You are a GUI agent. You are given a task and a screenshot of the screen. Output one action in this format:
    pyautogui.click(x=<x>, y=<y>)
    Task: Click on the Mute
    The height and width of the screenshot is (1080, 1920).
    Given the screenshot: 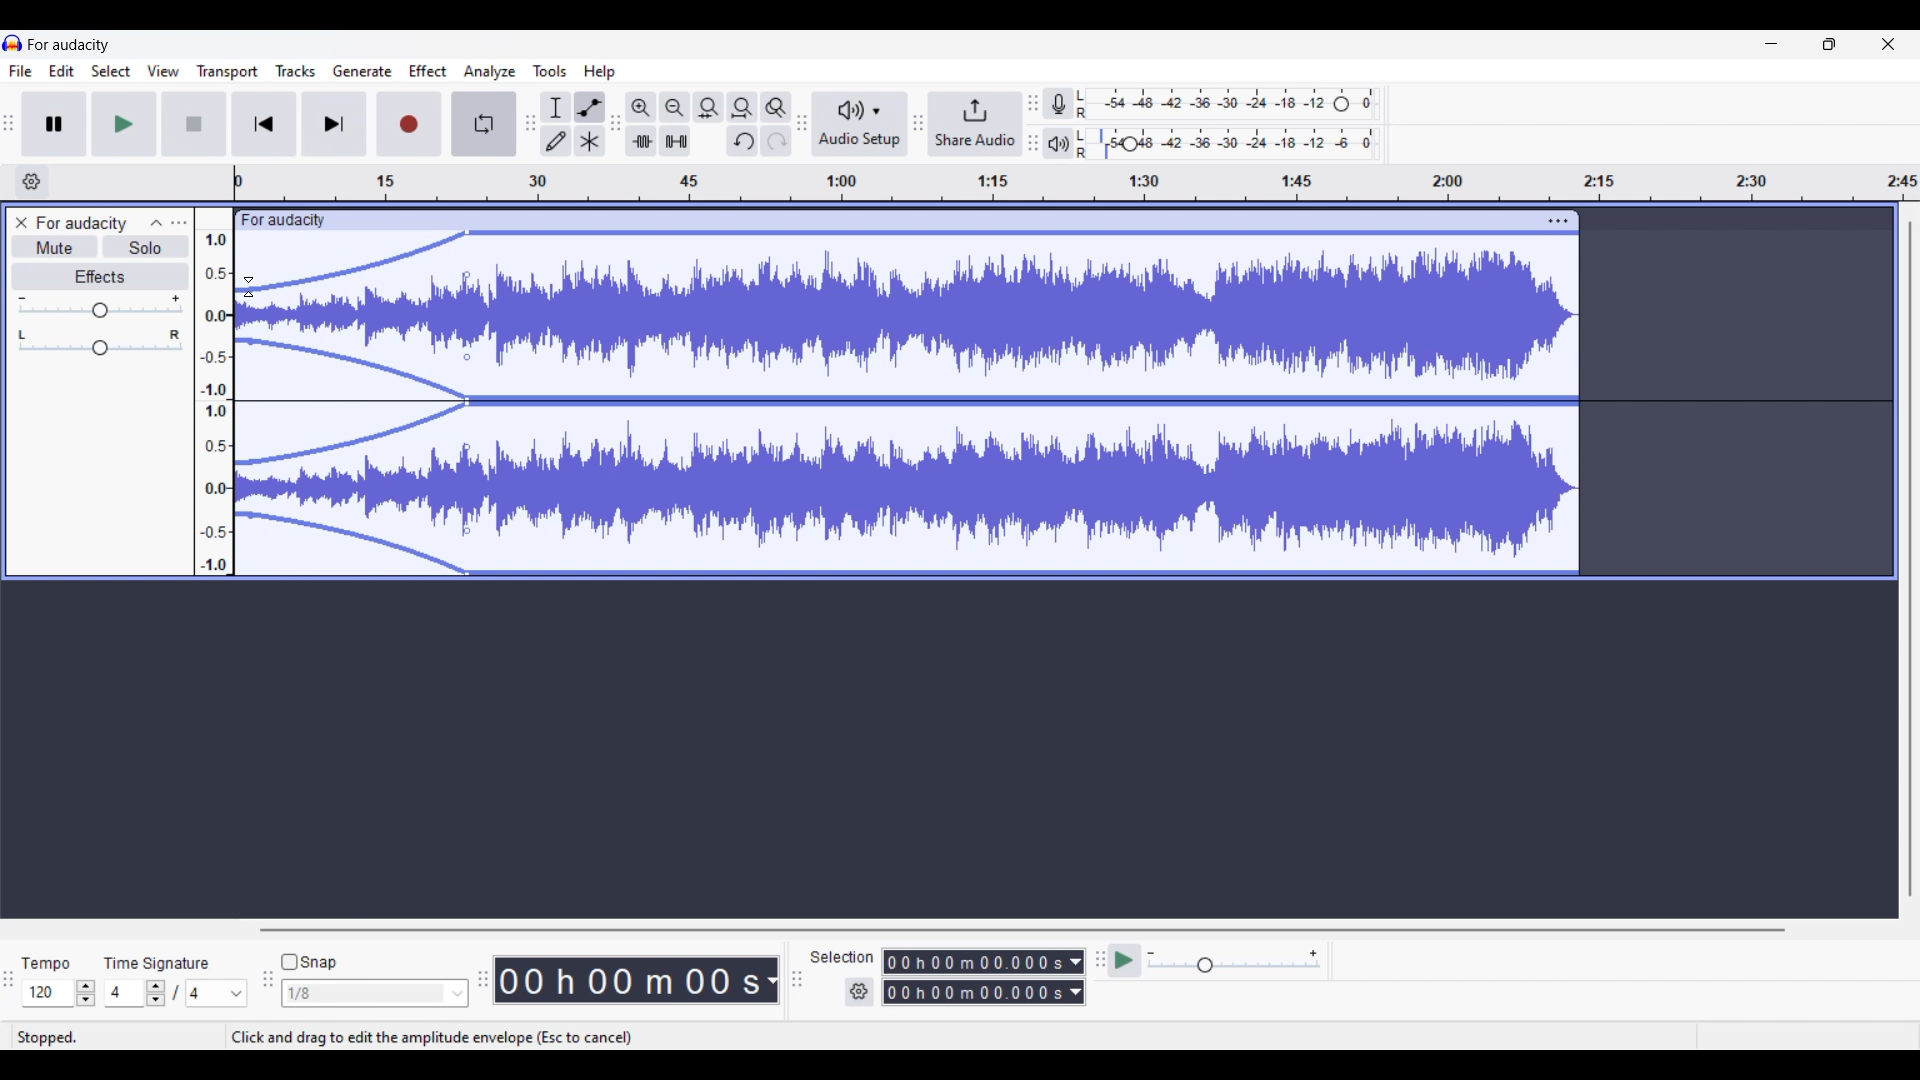 What is the action you would take?
    pyautogui.click(x=55, y=249)
    